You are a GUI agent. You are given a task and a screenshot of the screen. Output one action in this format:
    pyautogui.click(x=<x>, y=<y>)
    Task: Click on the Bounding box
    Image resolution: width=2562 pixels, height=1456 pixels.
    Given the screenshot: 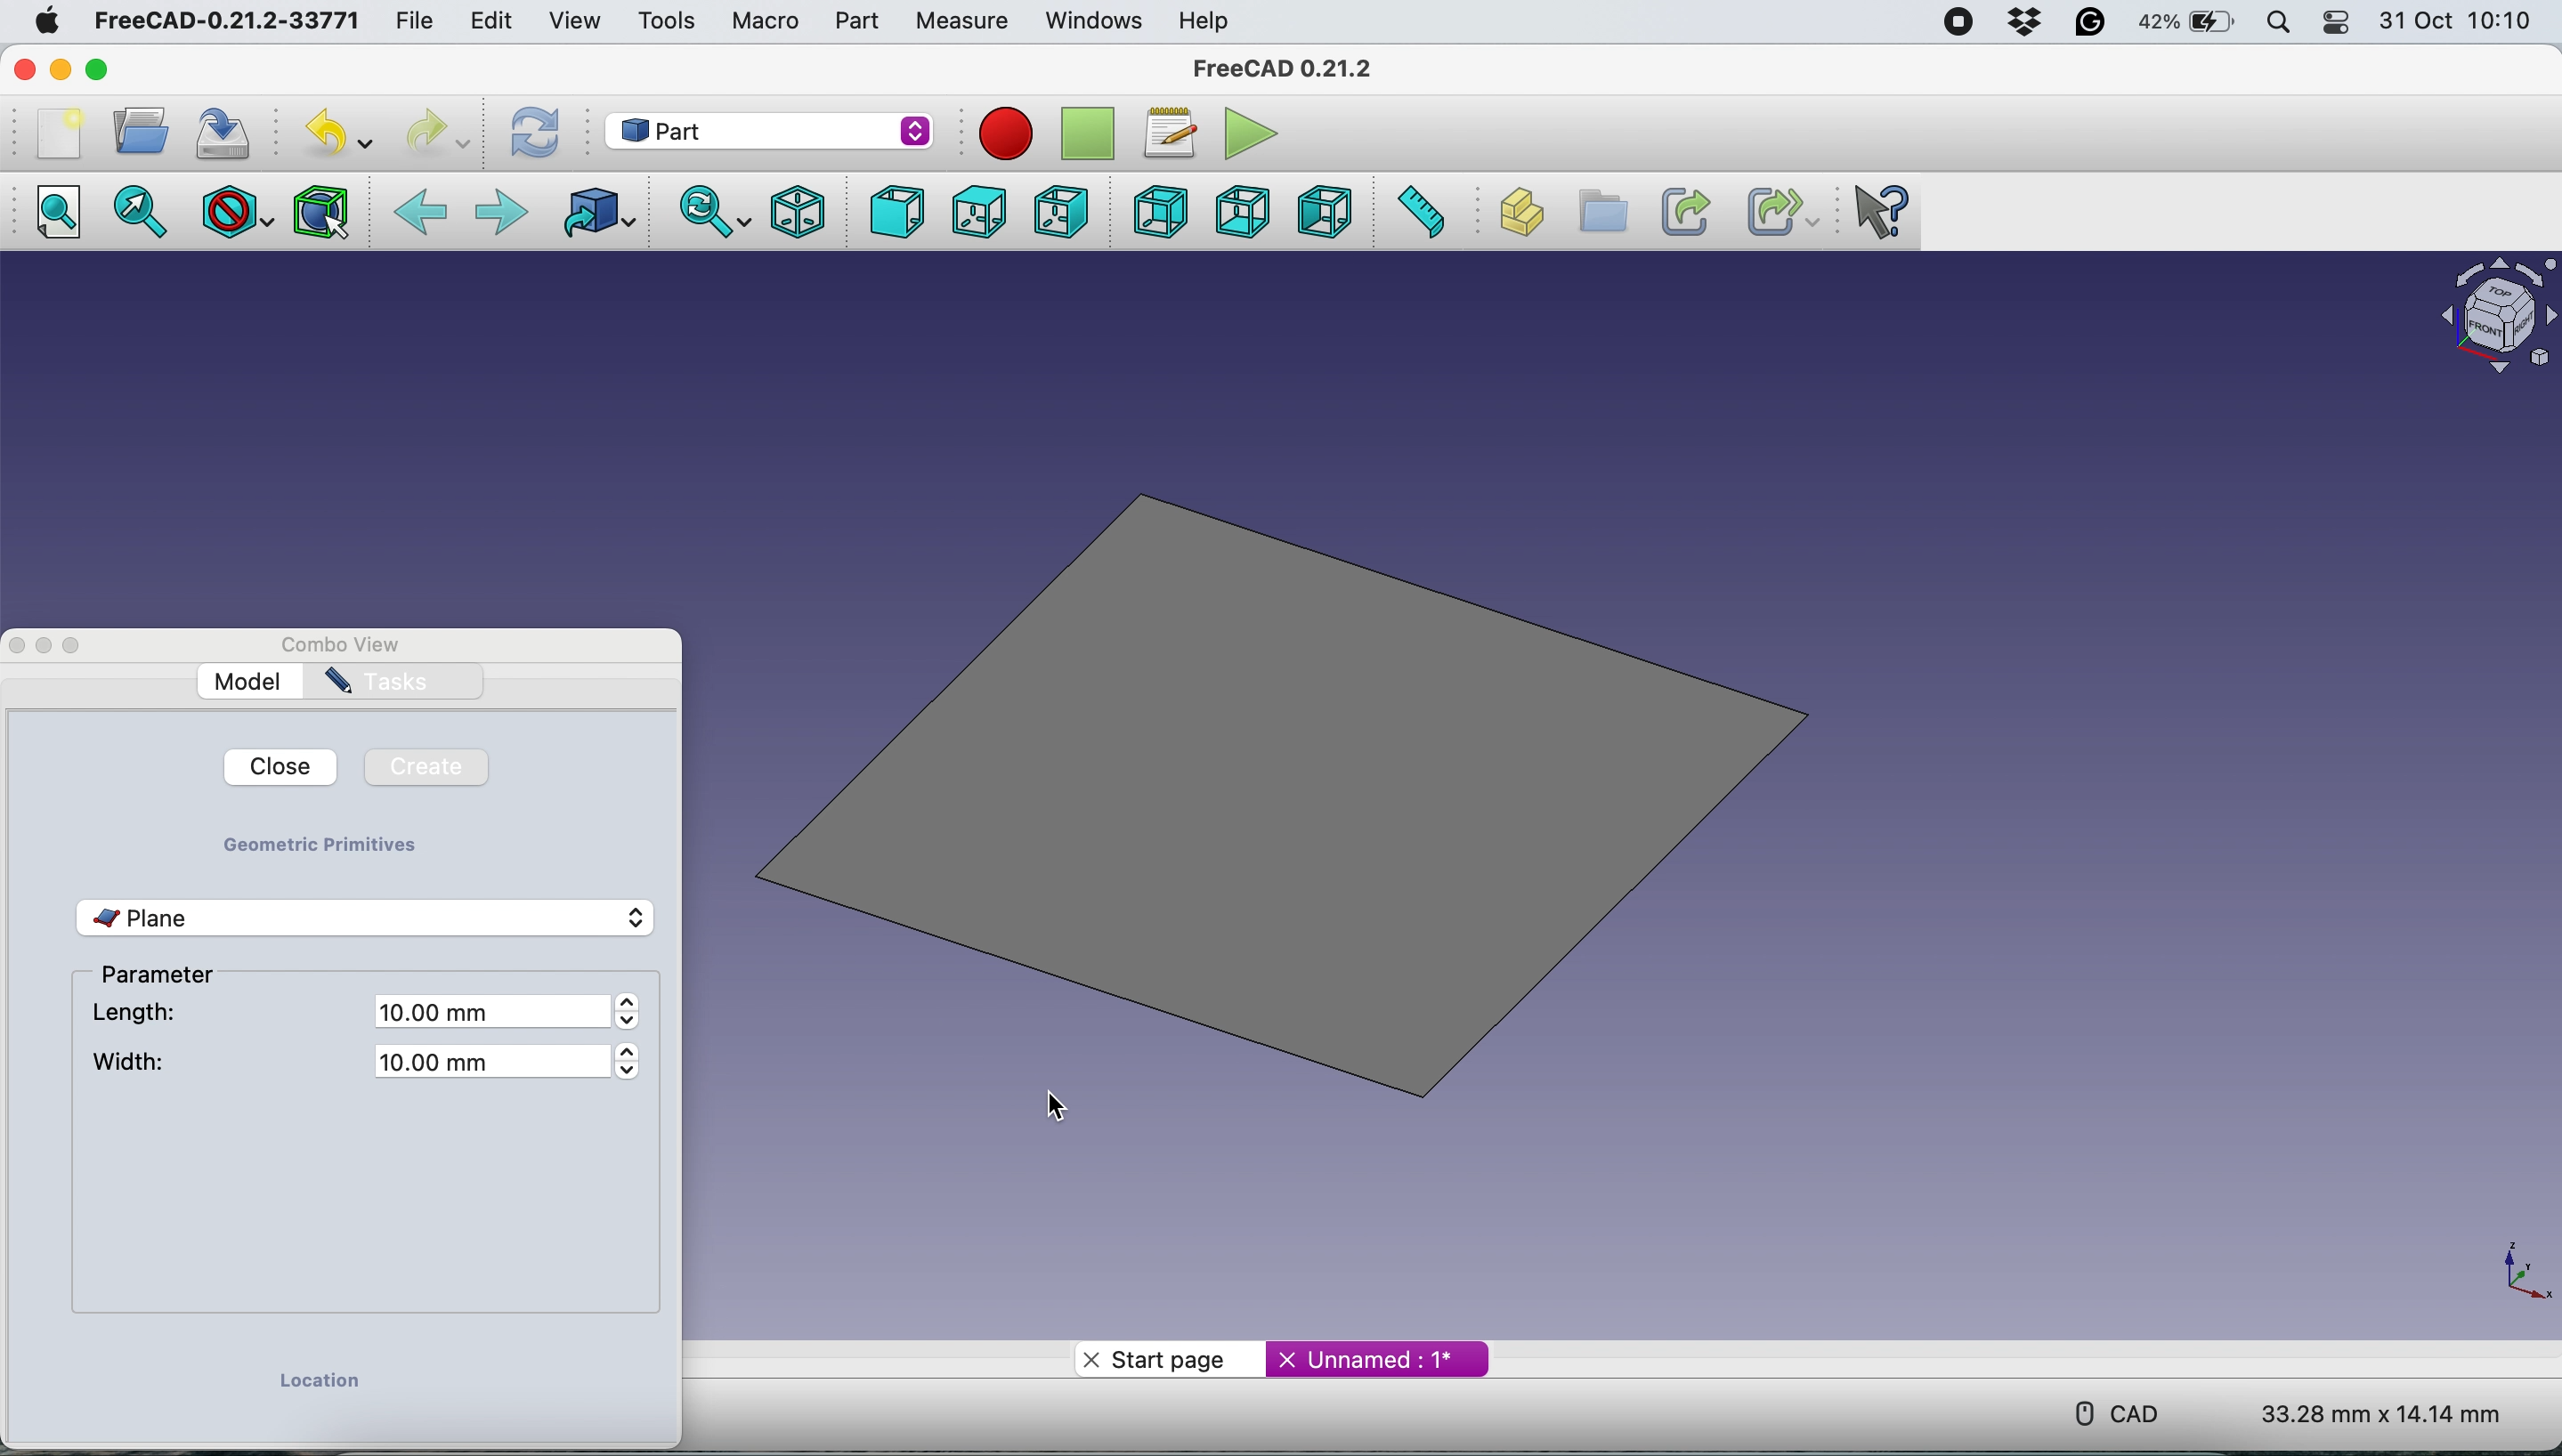 What is the action you would take?
    pyautogui.click(x=321, y=213)
    